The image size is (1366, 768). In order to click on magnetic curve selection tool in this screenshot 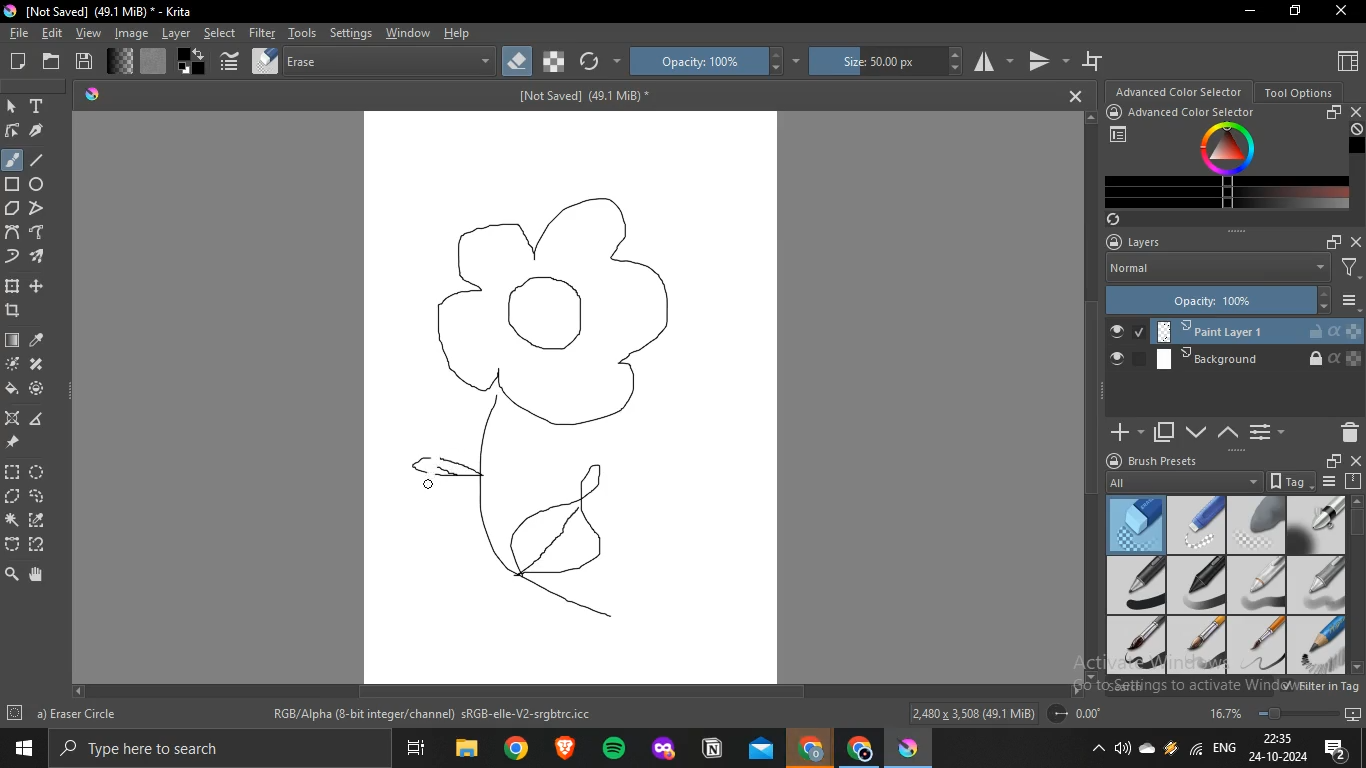, I will do `click(39, 544)`.